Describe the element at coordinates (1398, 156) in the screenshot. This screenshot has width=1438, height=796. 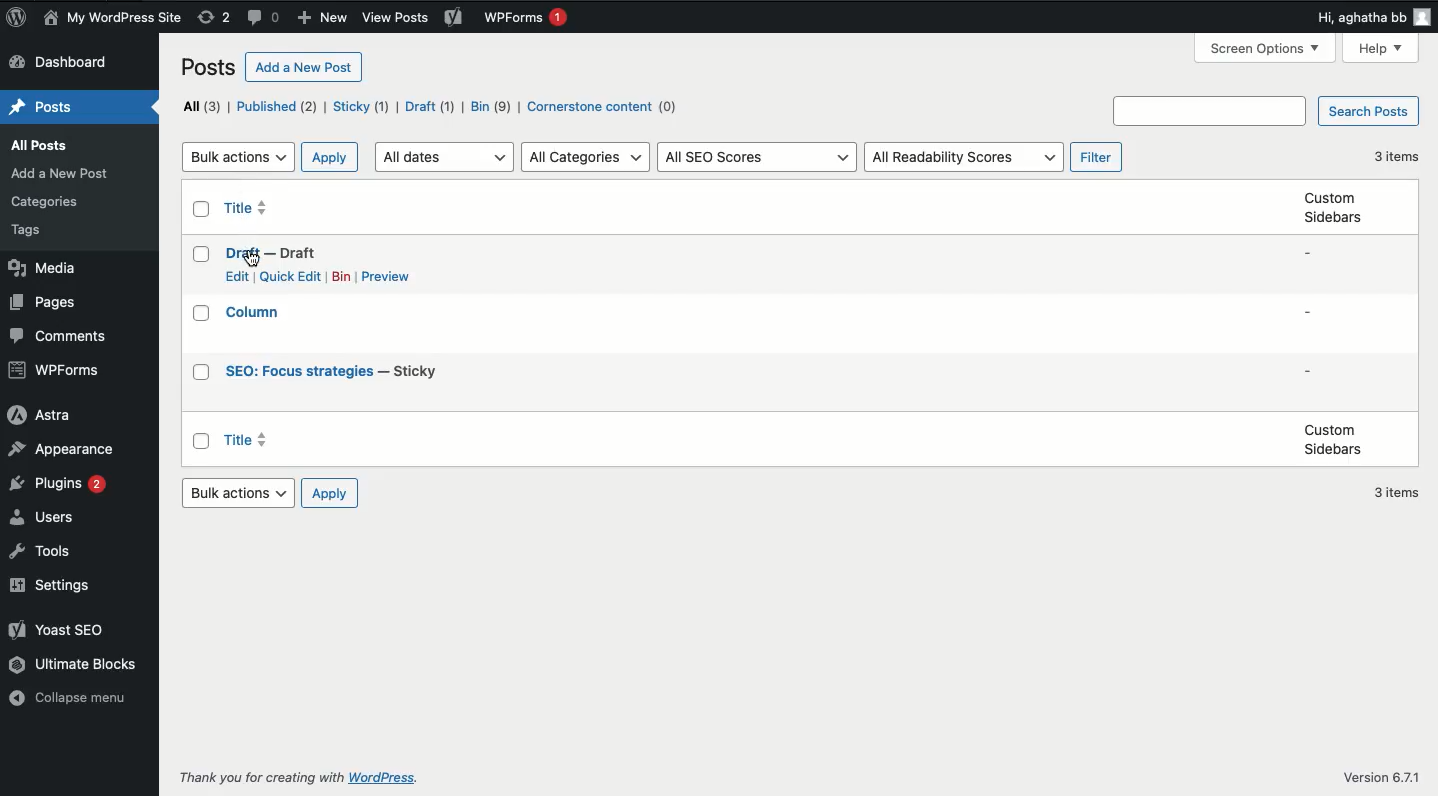
I see `3 items` at that location.